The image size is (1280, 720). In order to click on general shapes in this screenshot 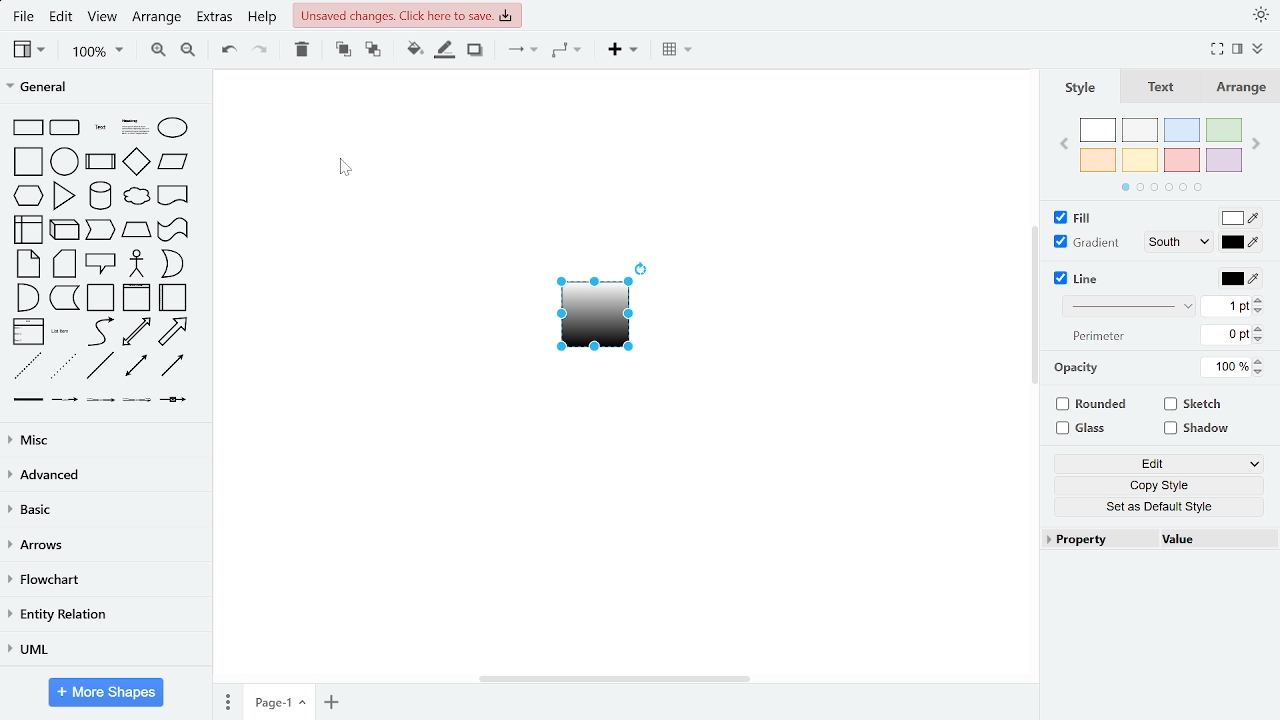, I will do `click(26, 127)`.